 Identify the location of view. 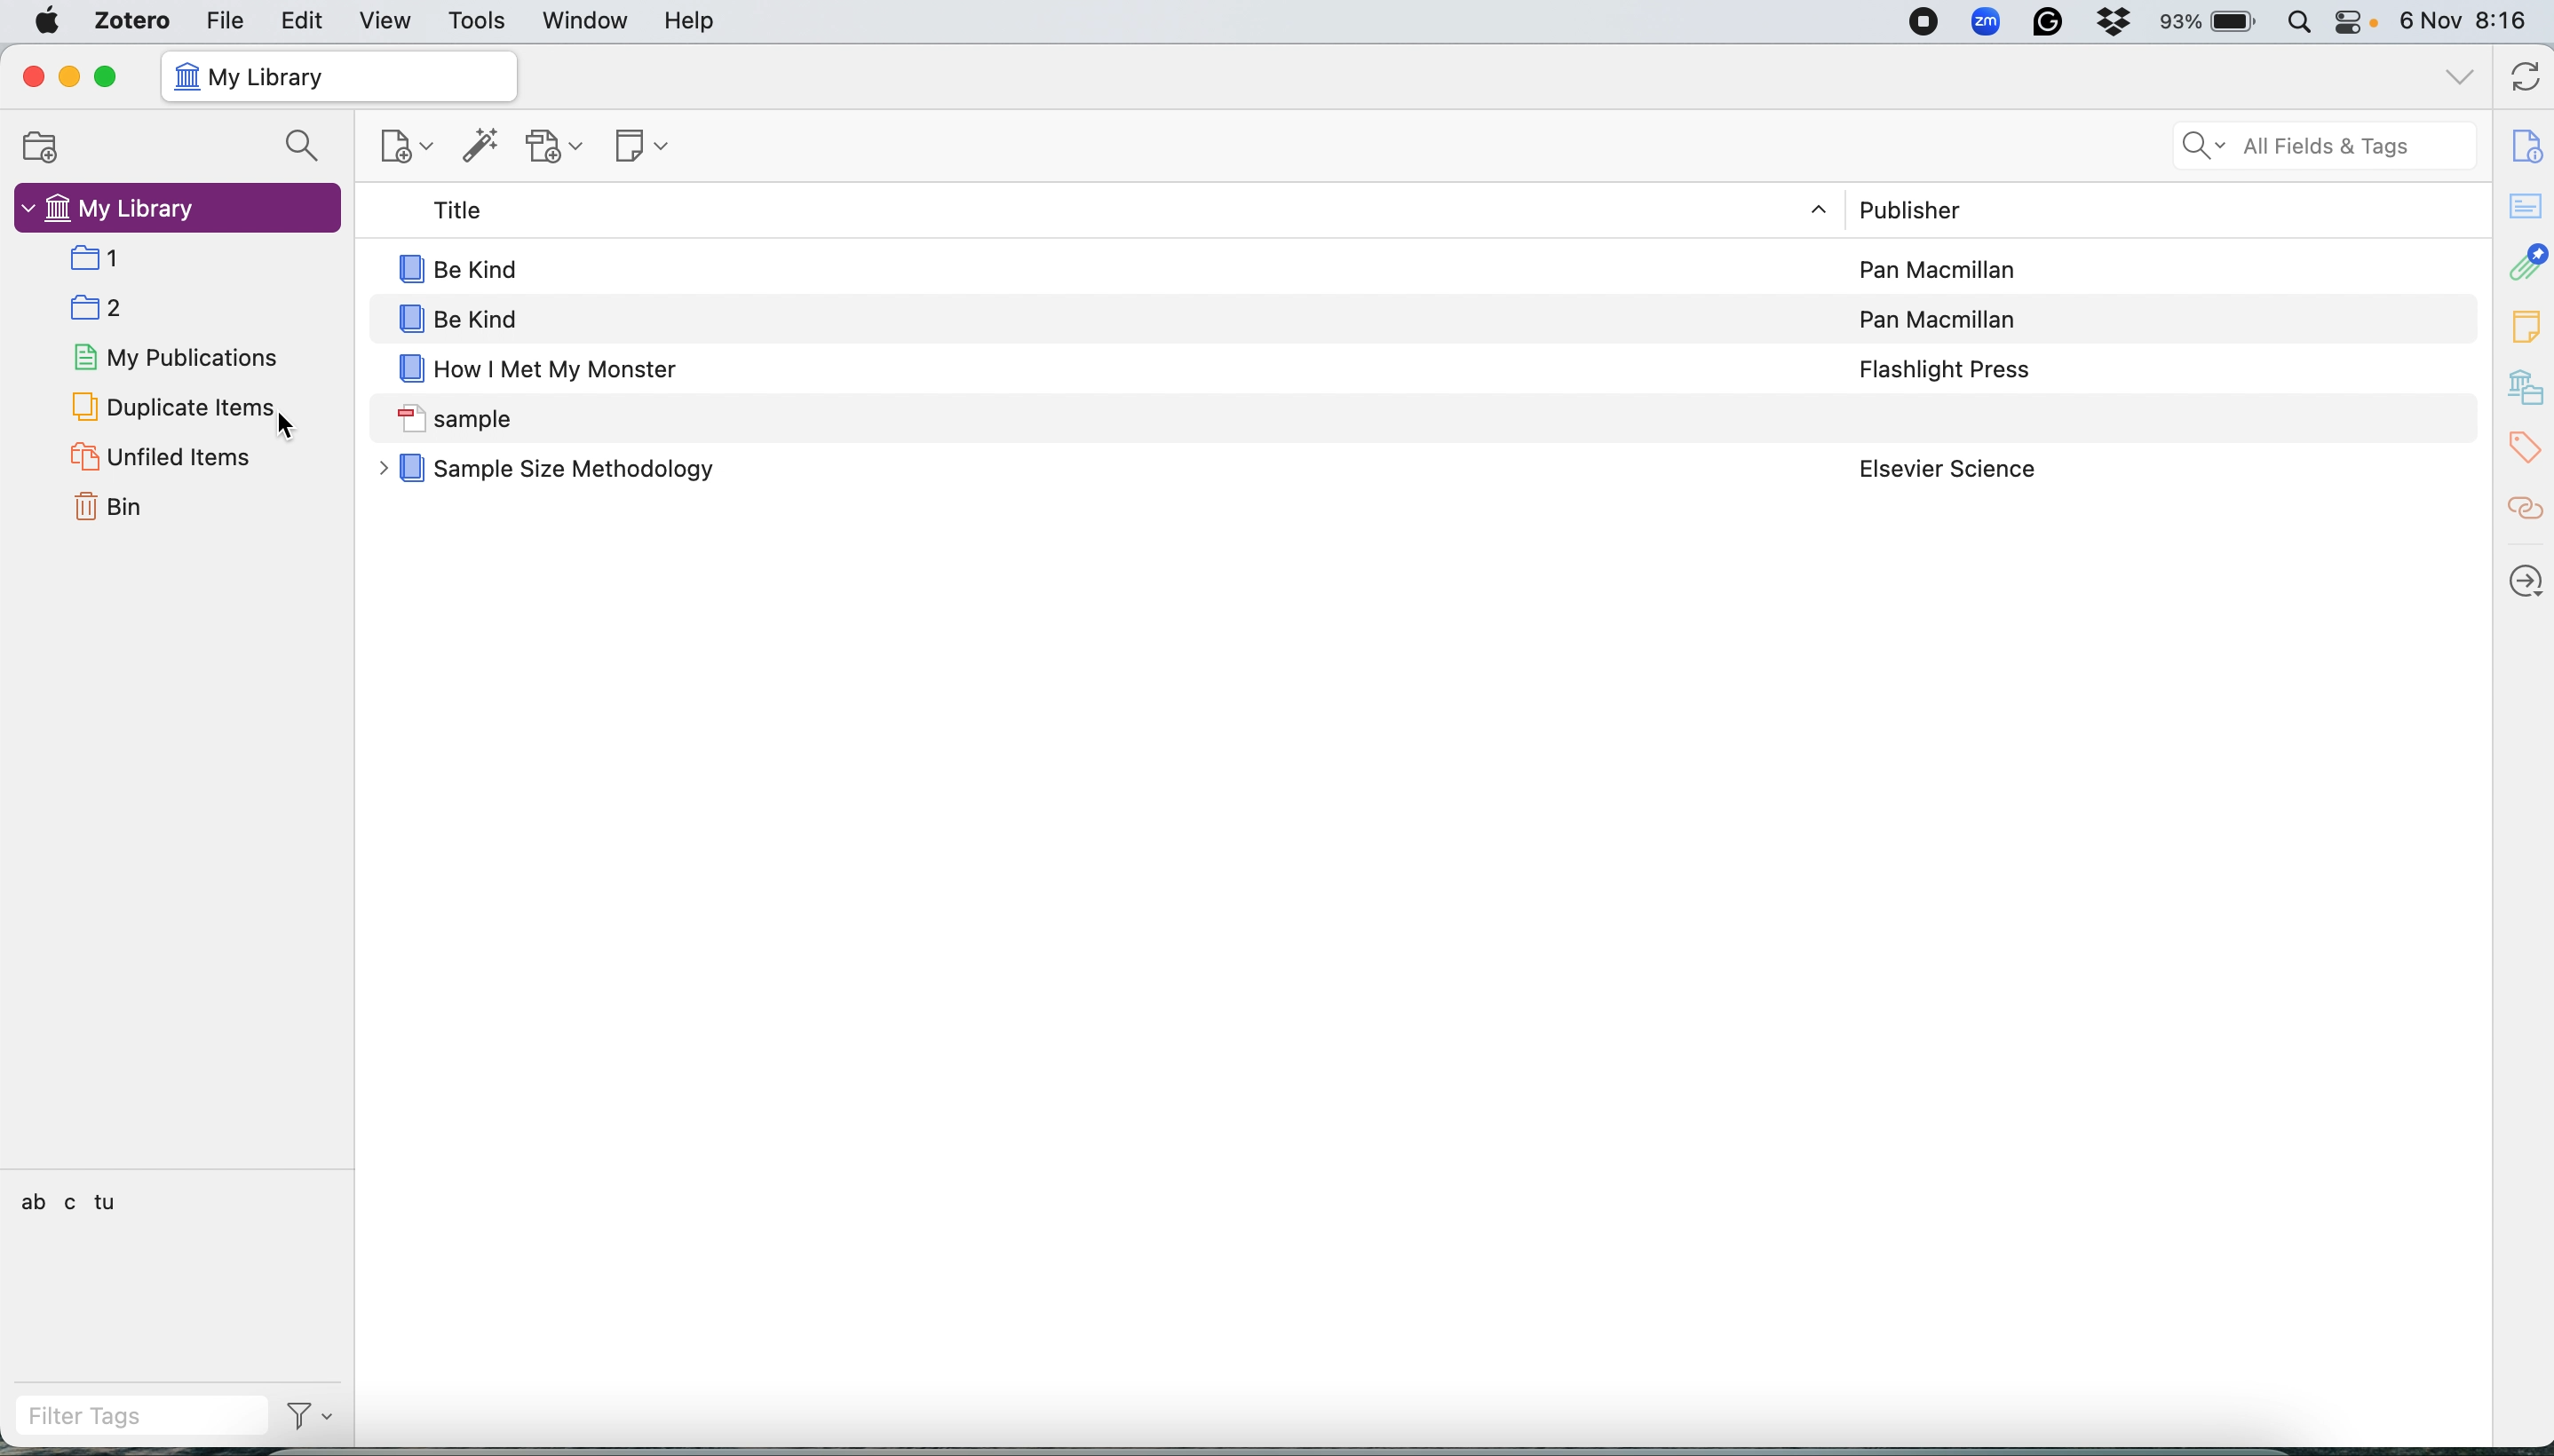
(384, 22).